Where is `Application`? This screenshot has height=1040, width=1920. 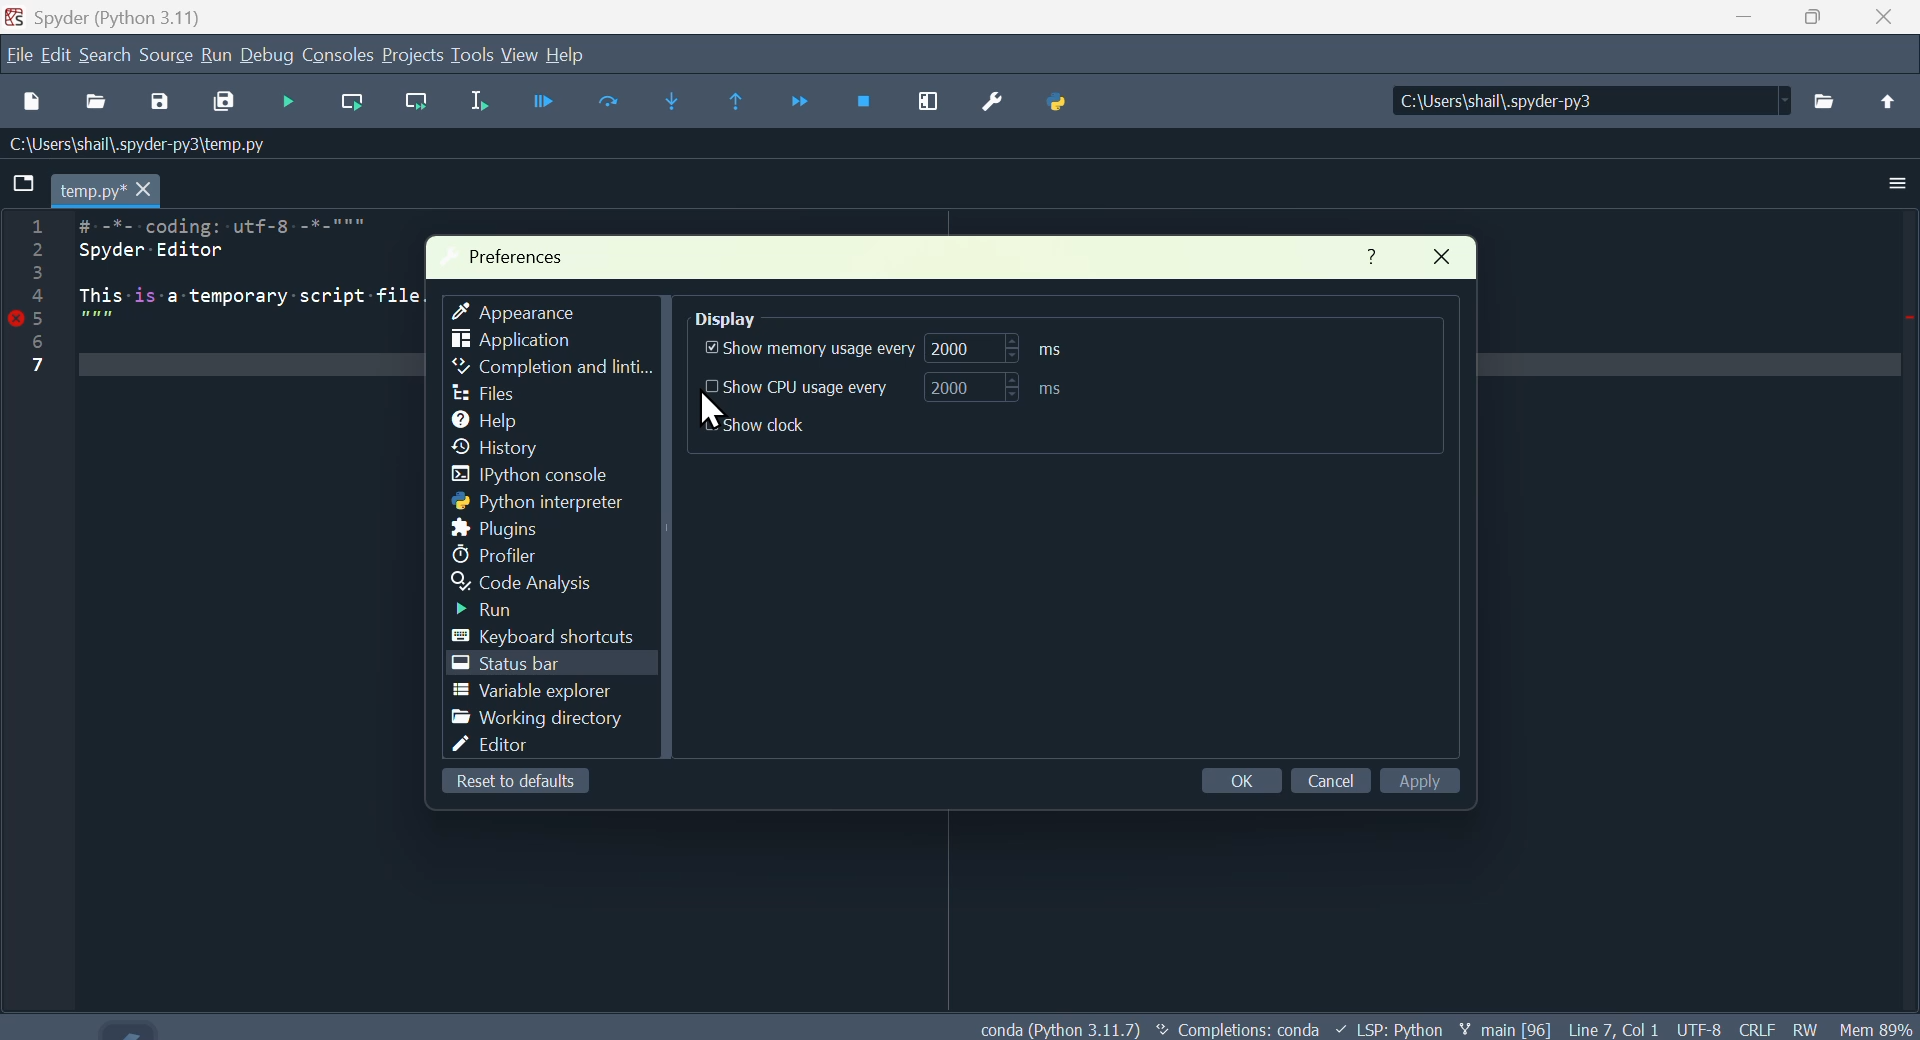
Application is located at coordinates (528, 339).